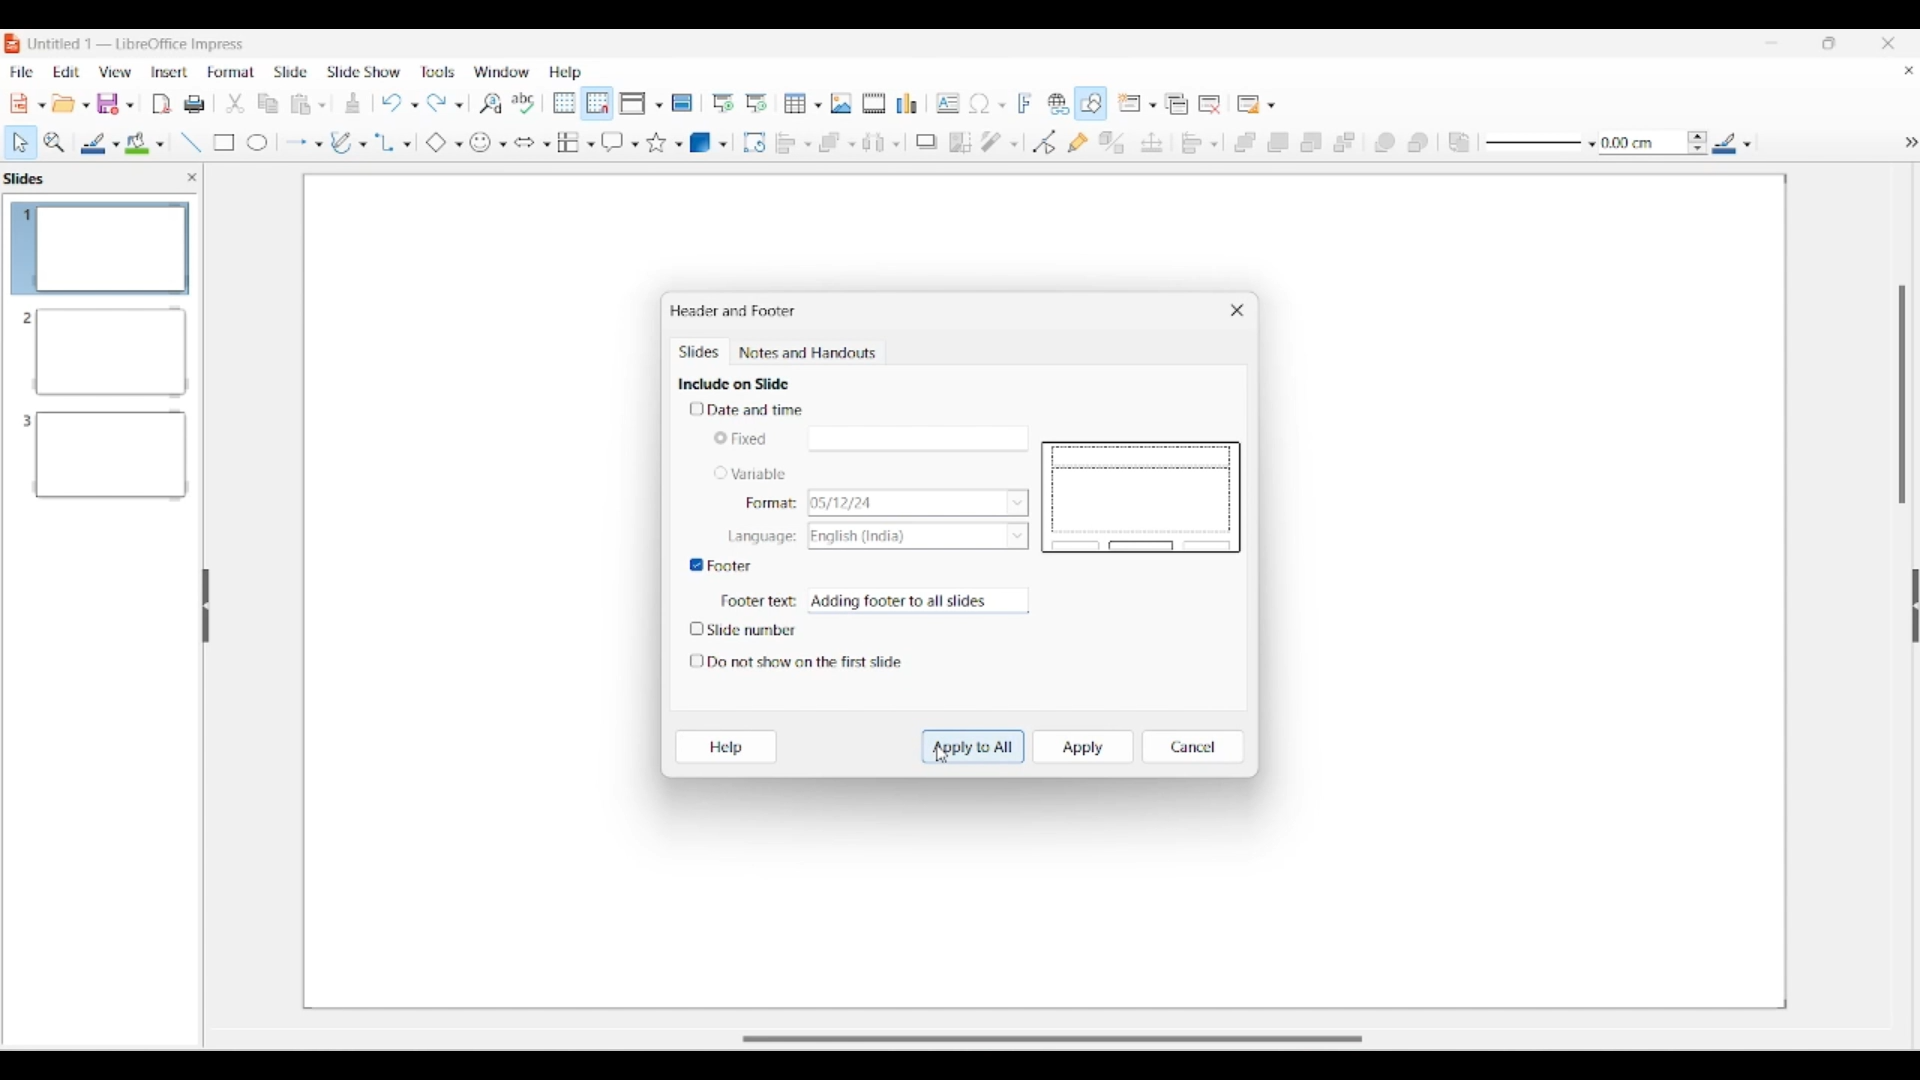 This screenshot has height=1080, width=1920. I want to click on Open document options, so click(70, 103).